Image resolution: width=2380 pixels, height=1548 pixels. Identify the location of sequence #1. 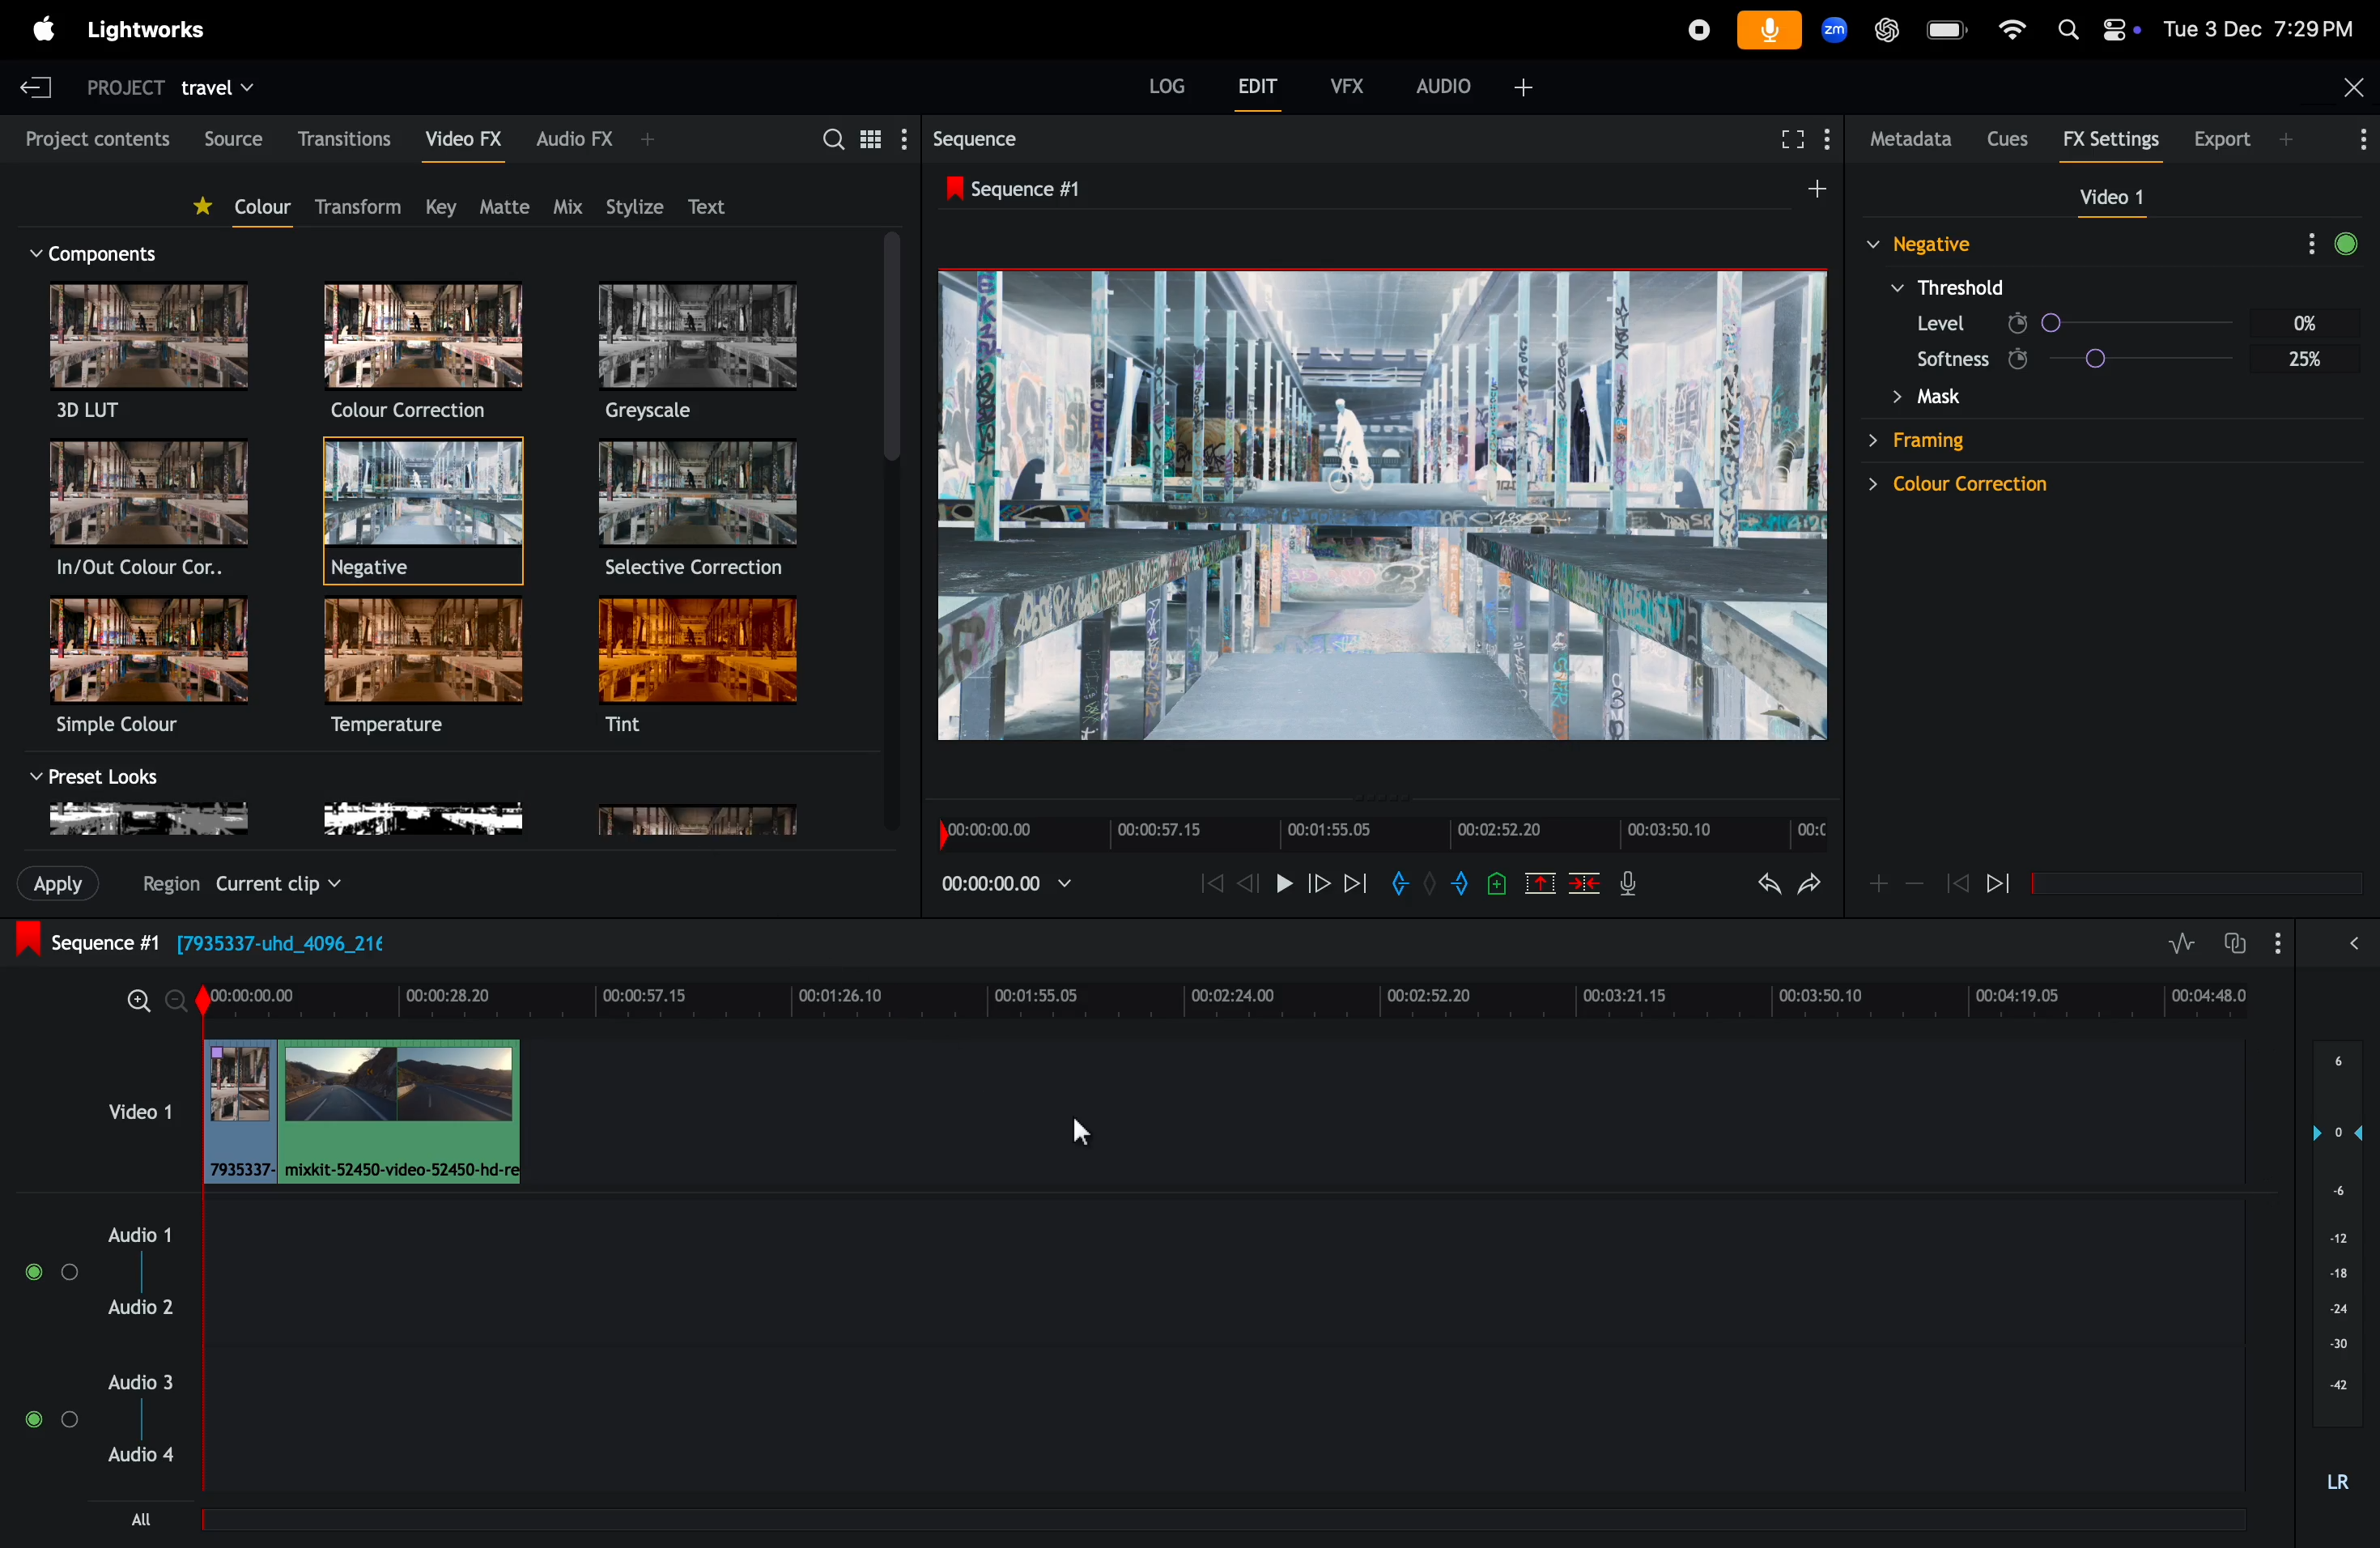
(1080, 189).